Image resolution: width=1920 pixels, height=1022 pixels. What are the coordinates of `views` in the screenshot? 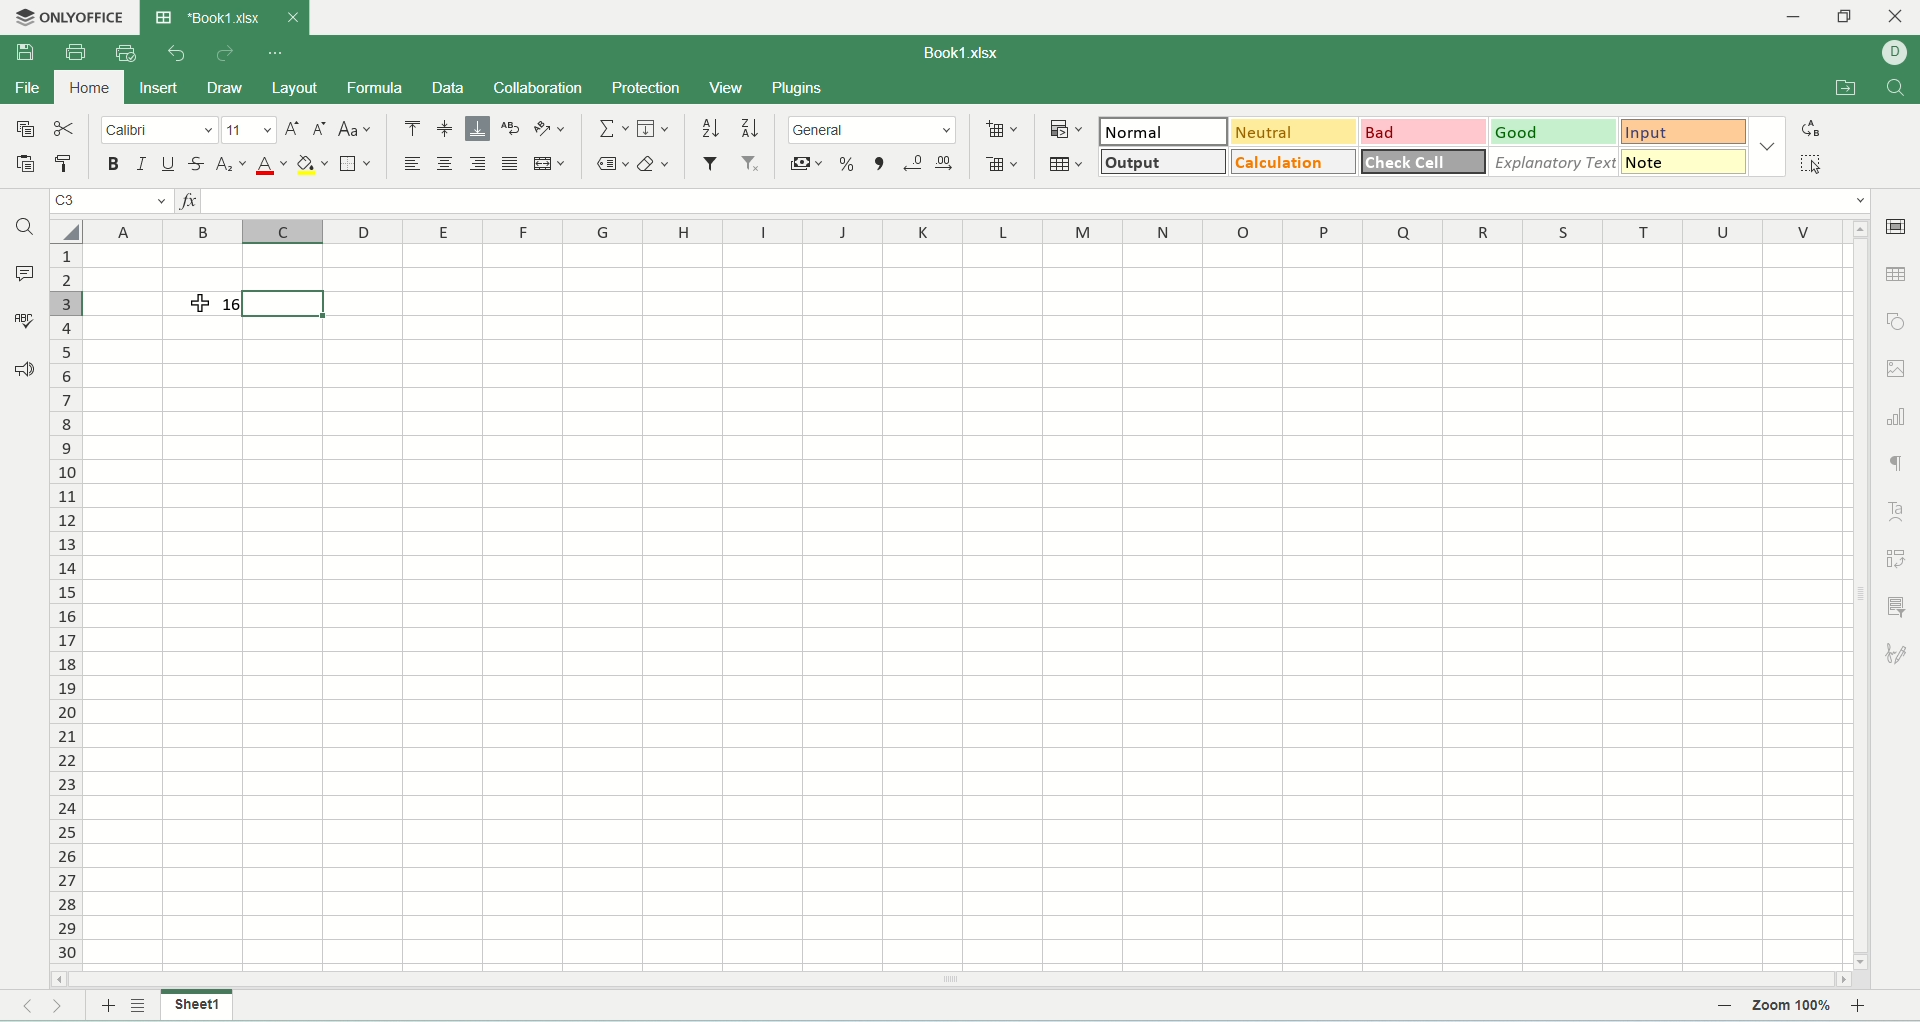 It's located at (728, 87).